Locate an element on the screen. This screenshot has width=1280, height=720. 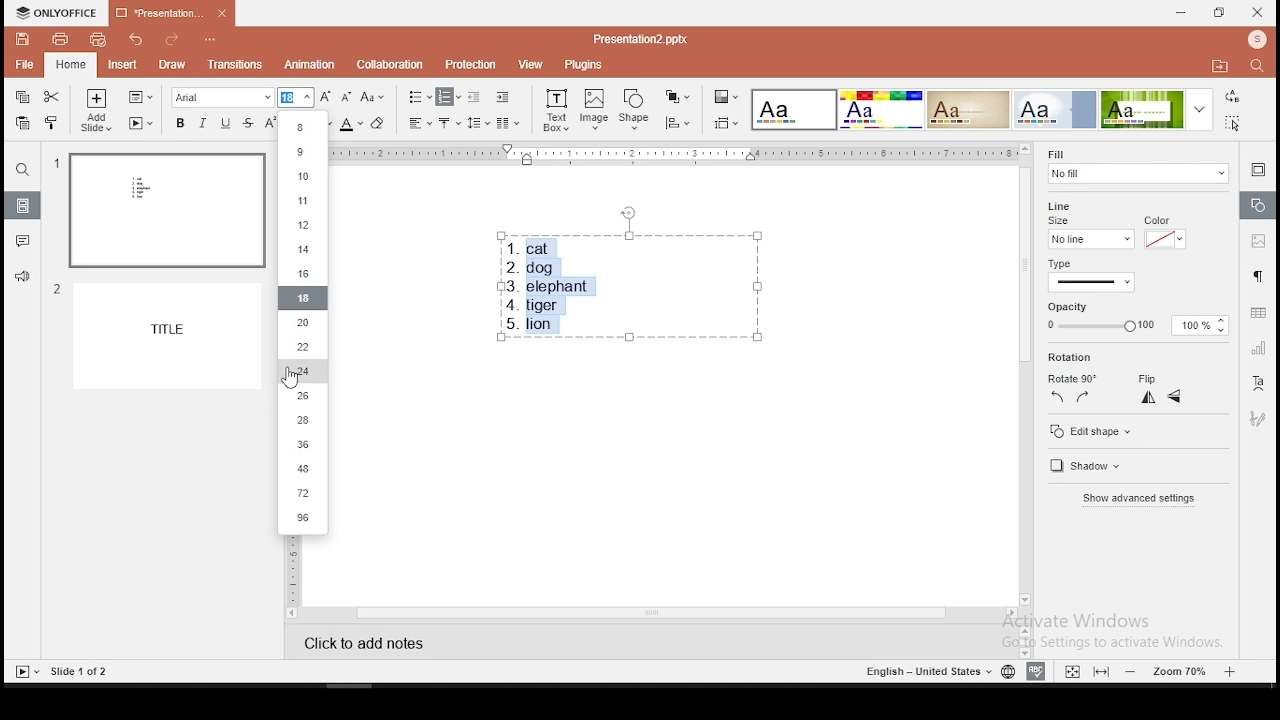
type is located at coordinates (1120, 272).